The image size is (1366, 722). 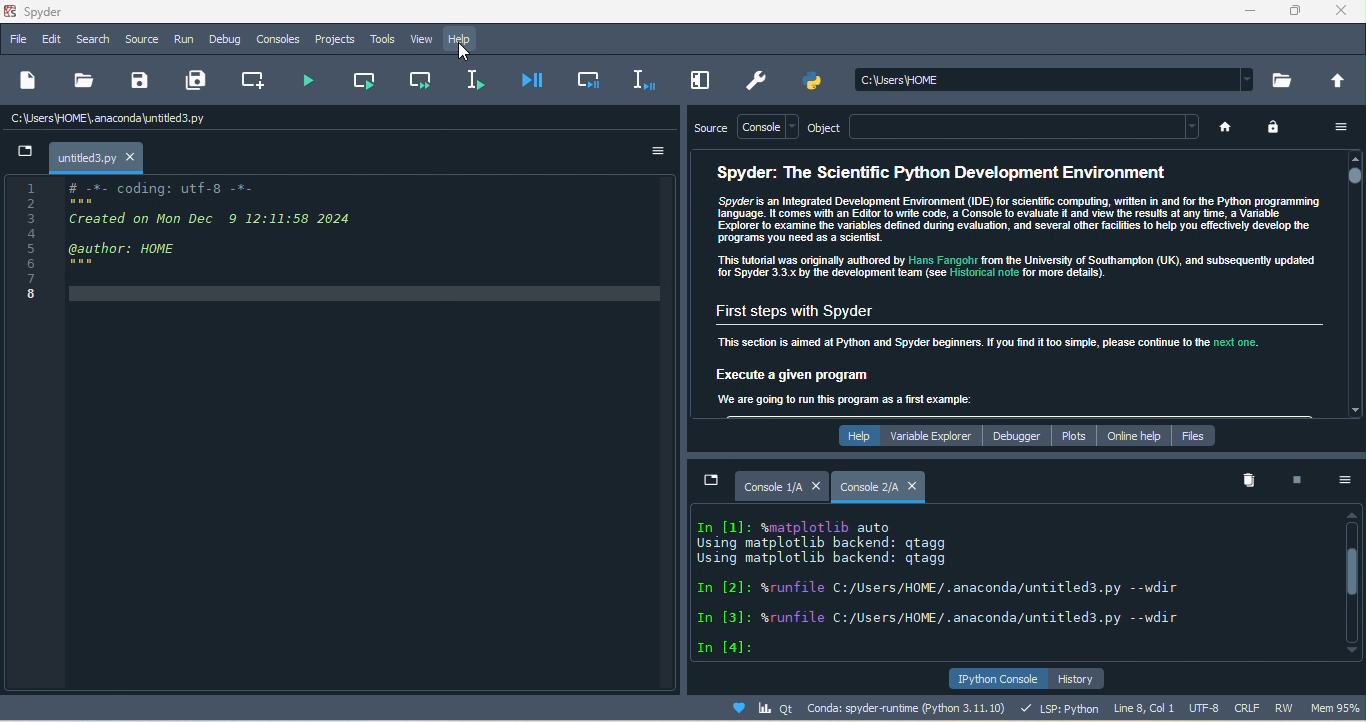 I want to click on create new cell, so click(x=255, y=79).